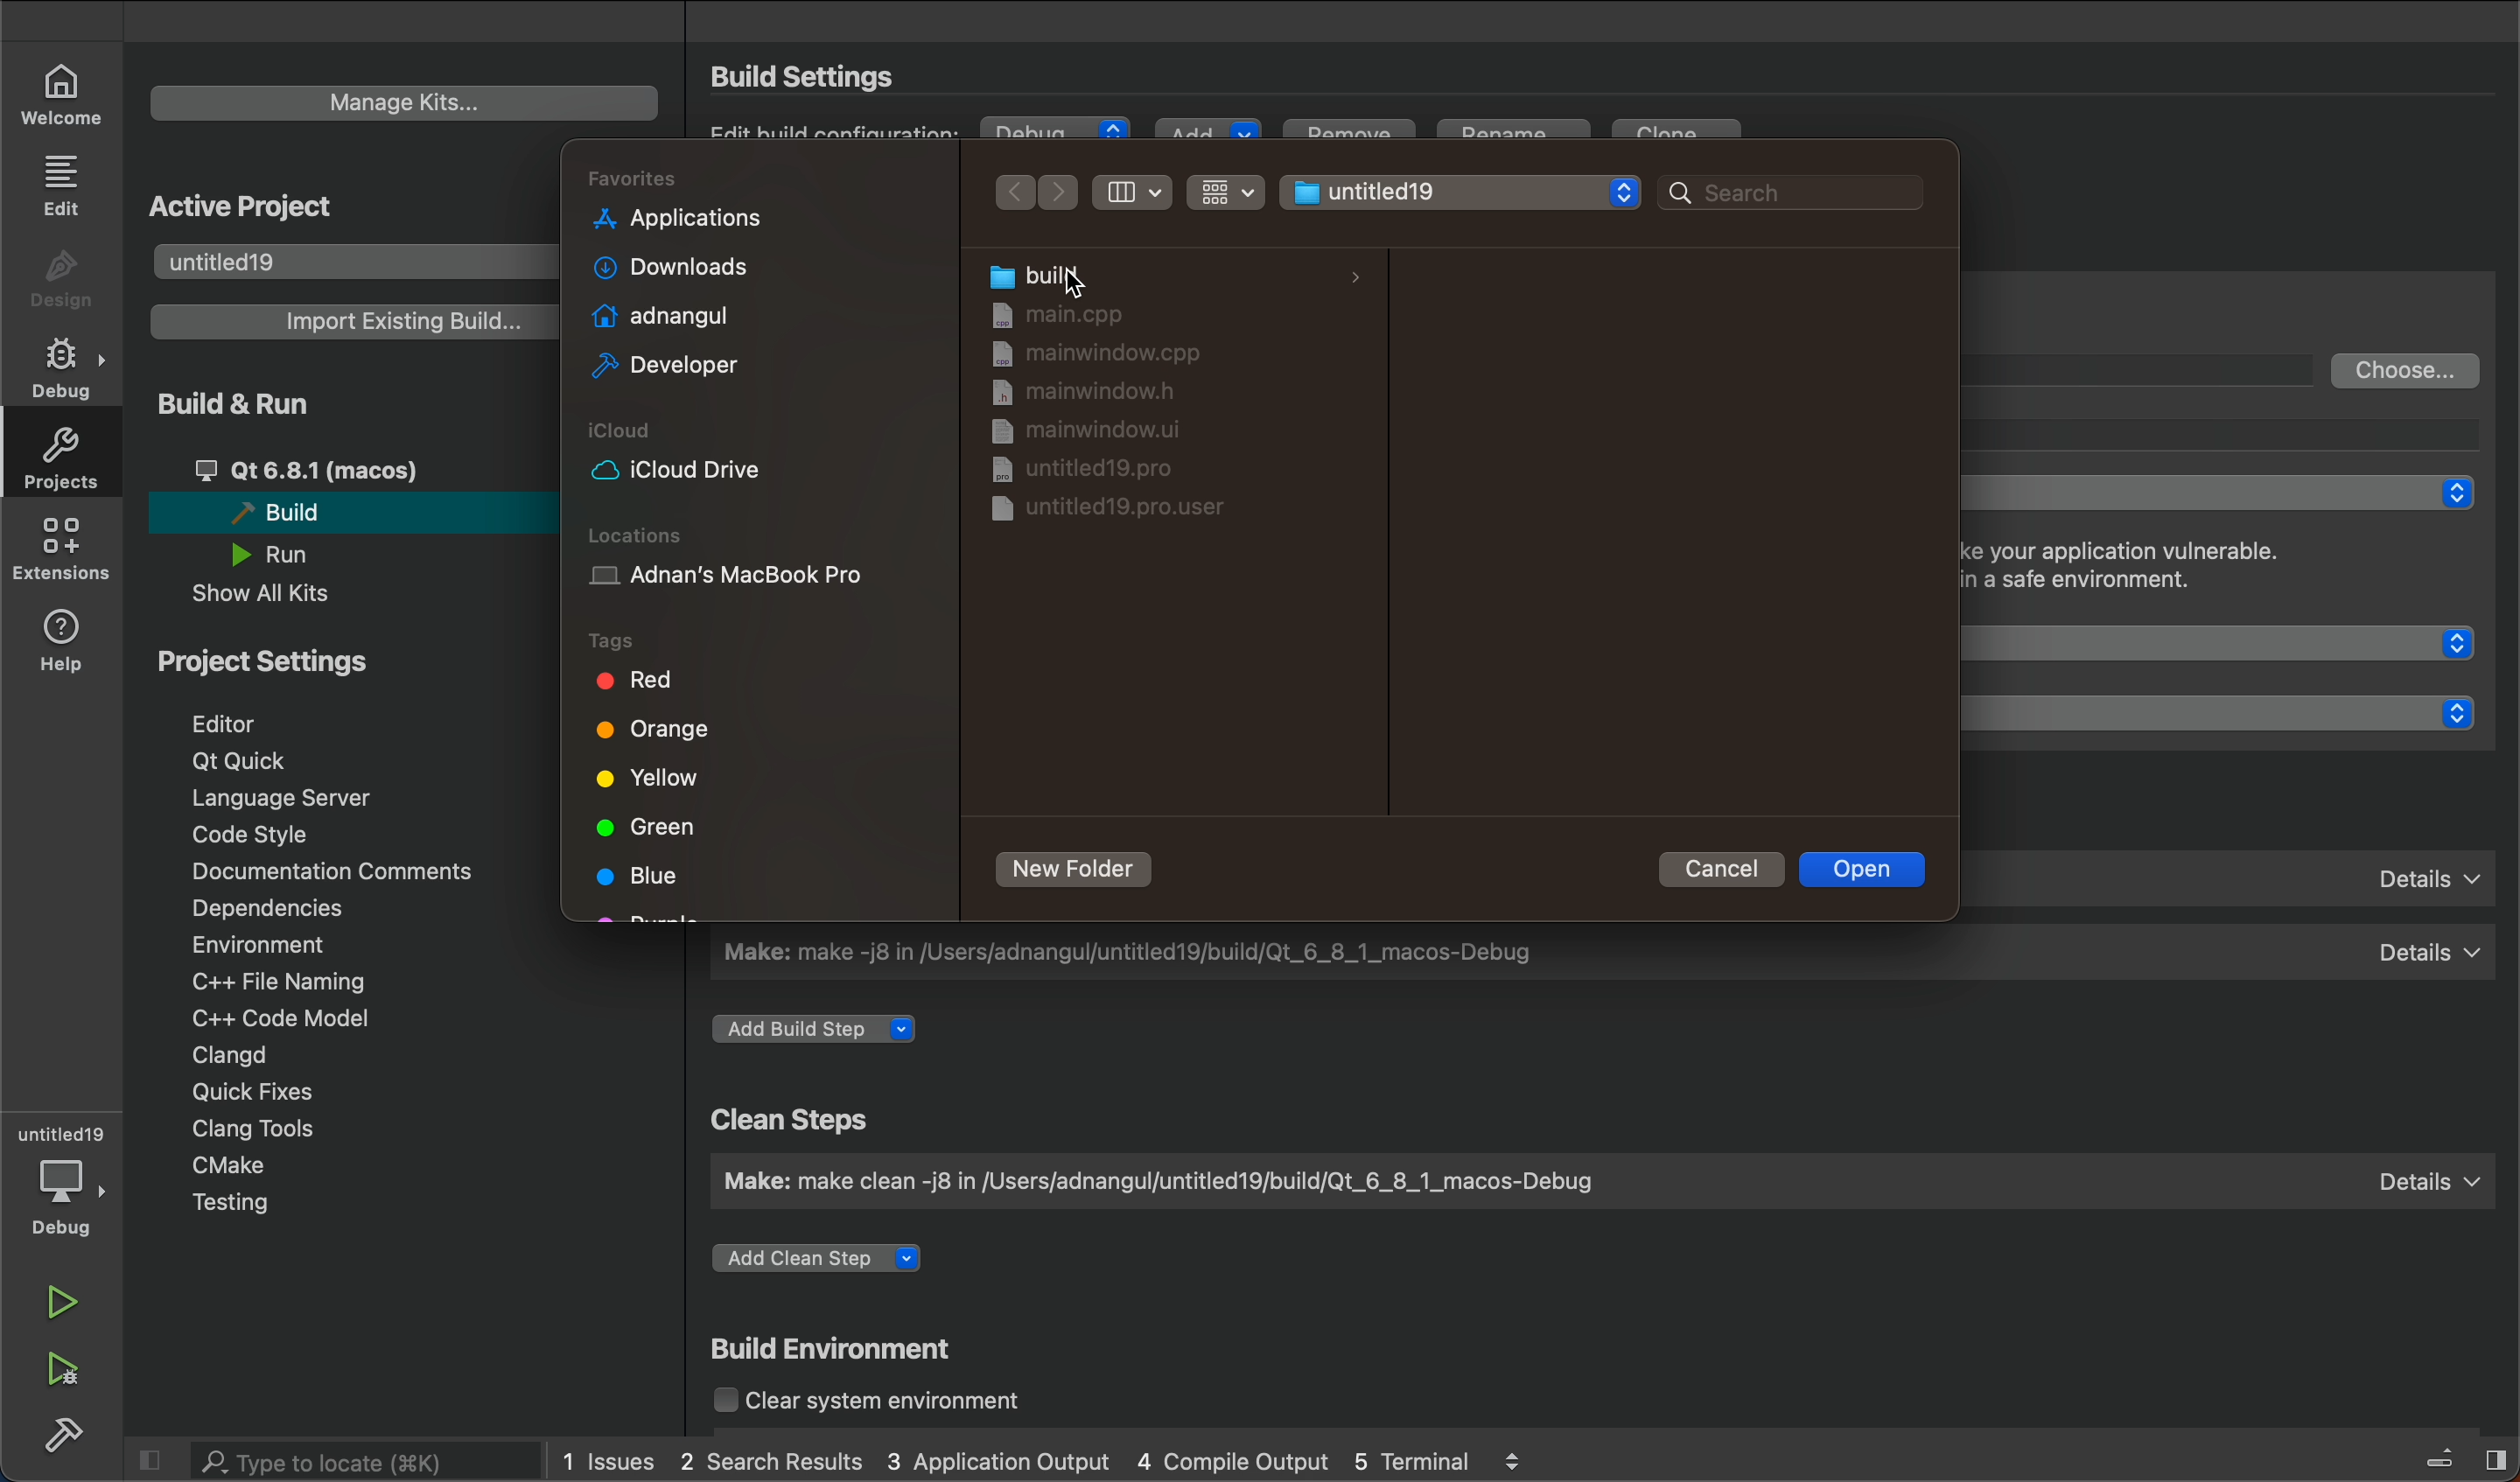 This screenshot has height=1482, width=2520. I want to click on close side bar, so click(2446, 1455).